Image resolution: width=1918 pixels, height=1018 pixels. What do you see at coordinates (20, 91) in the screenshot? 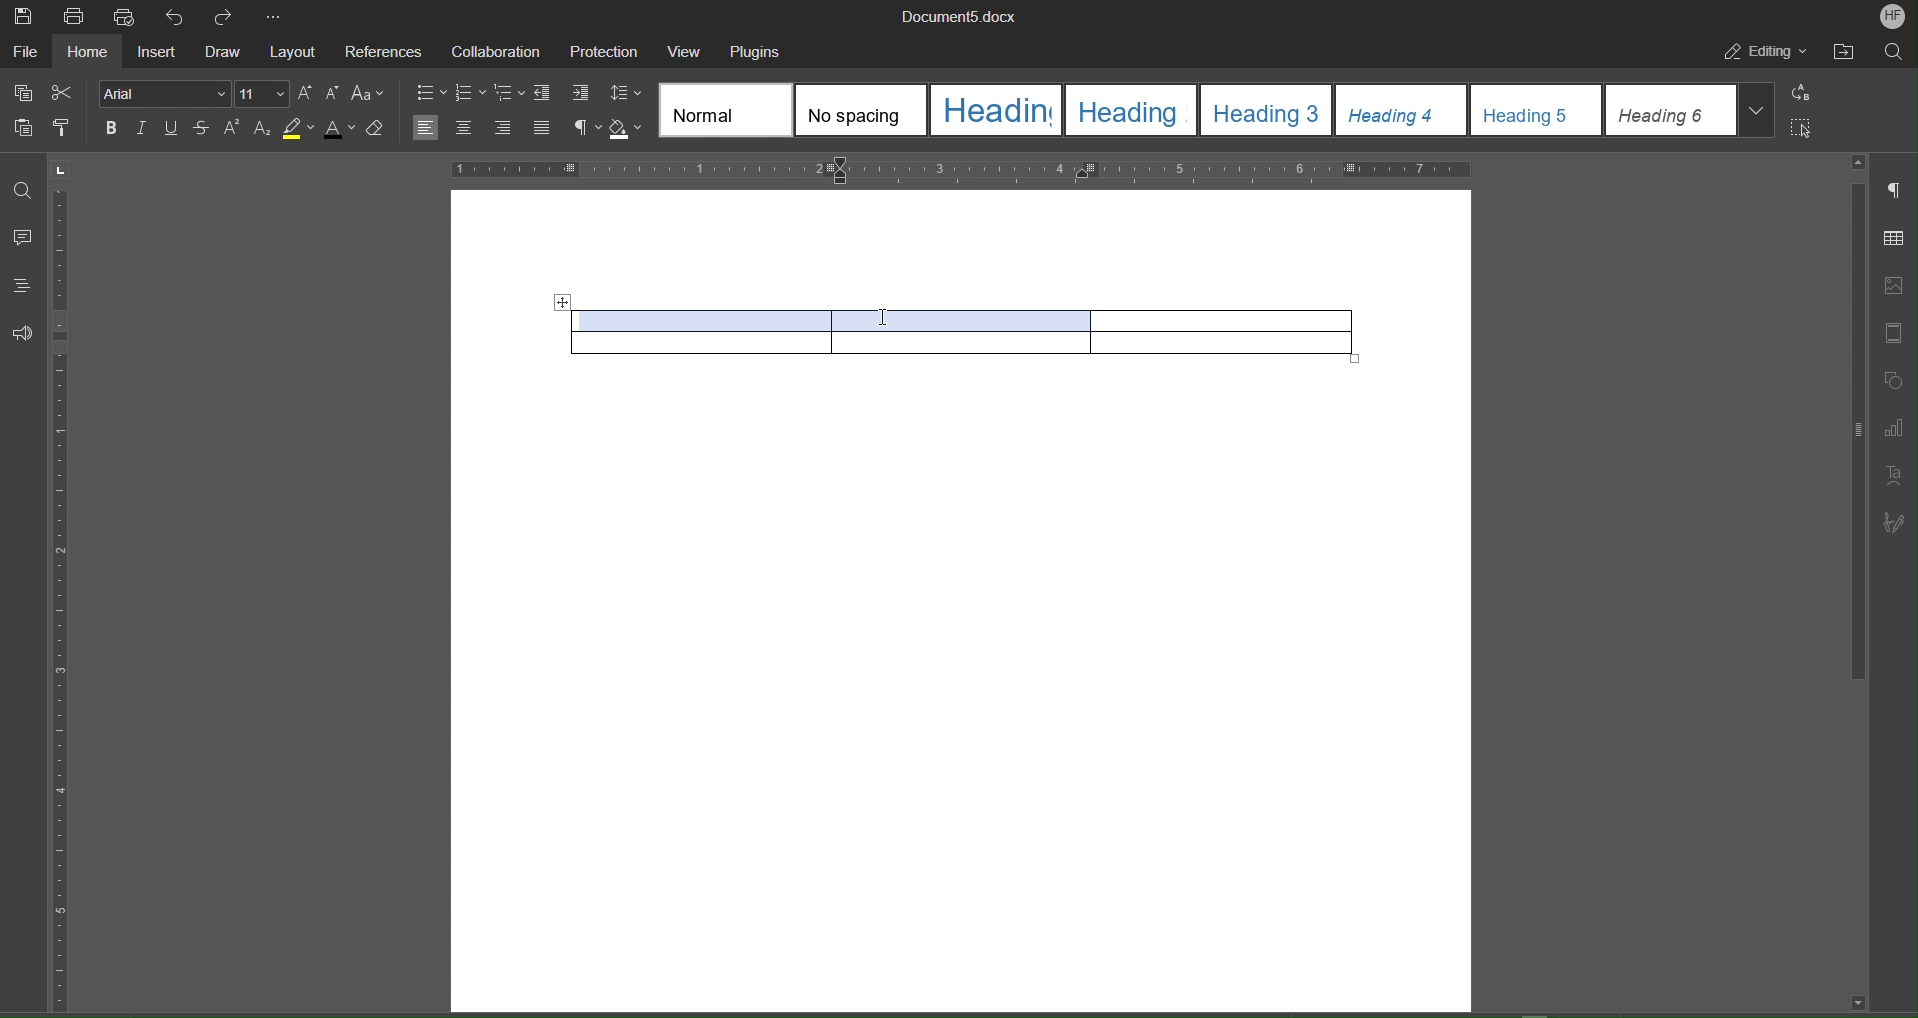
I see `Copy` at bounding box center [20, 91].